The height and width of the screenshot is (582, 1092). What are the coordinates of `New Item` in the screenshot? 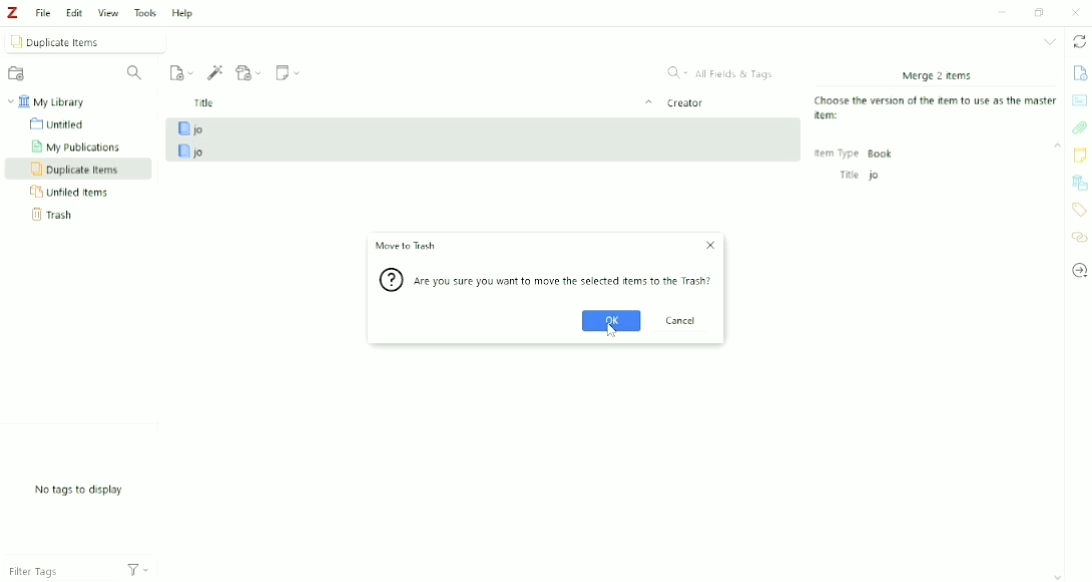 It's located at (181, 73).